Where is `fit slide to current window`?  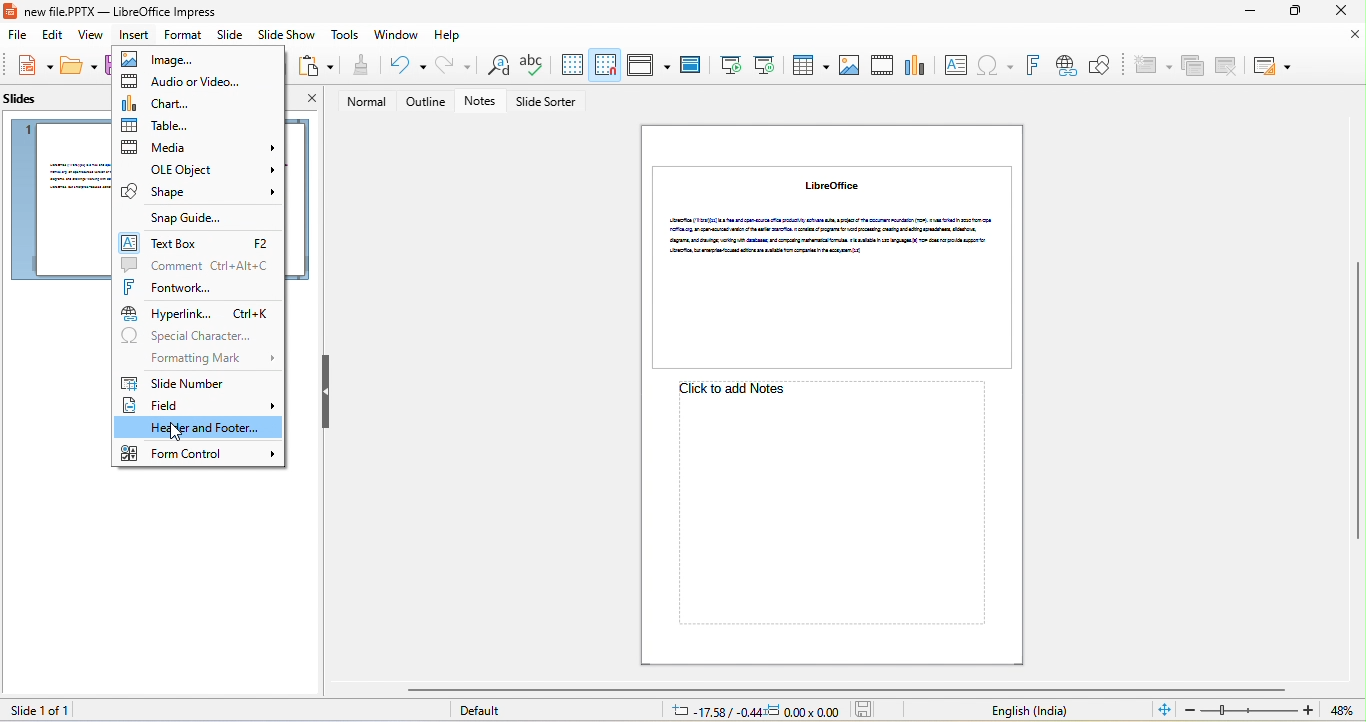
fit slide to current window is located at coordinates (1164, 709).